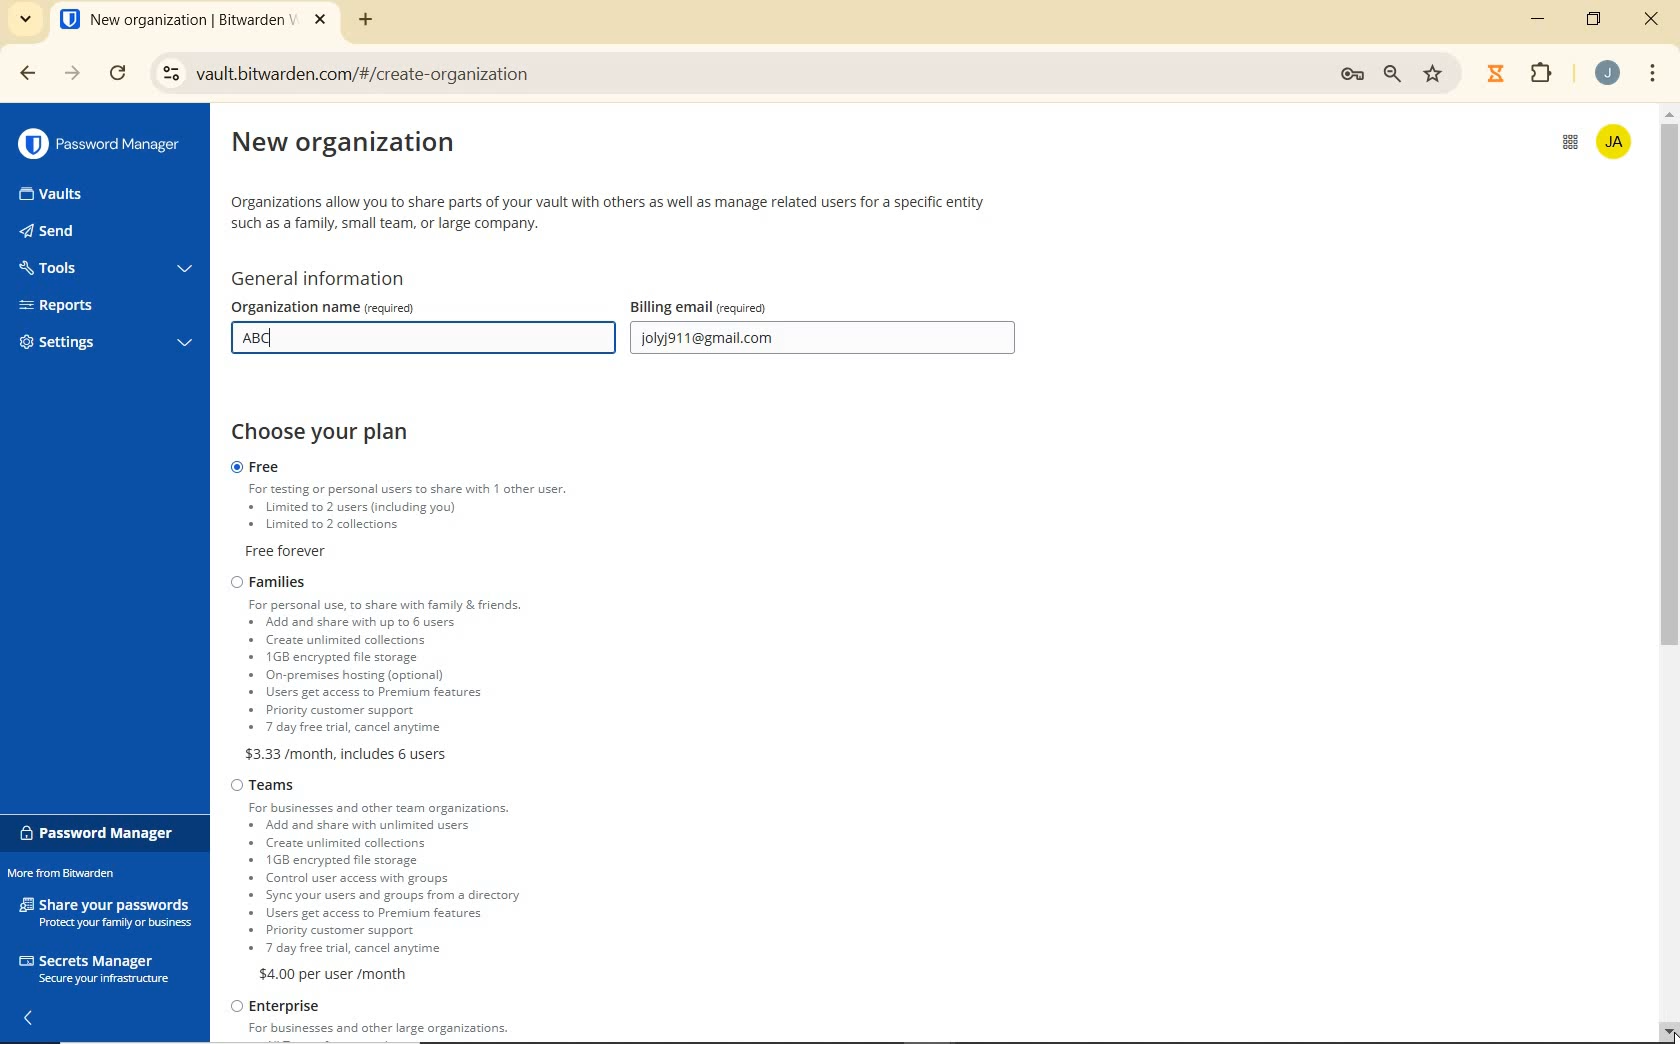  Describe the element at coordinates (99, 144) in the screenshot. I see `password manager` at that location.